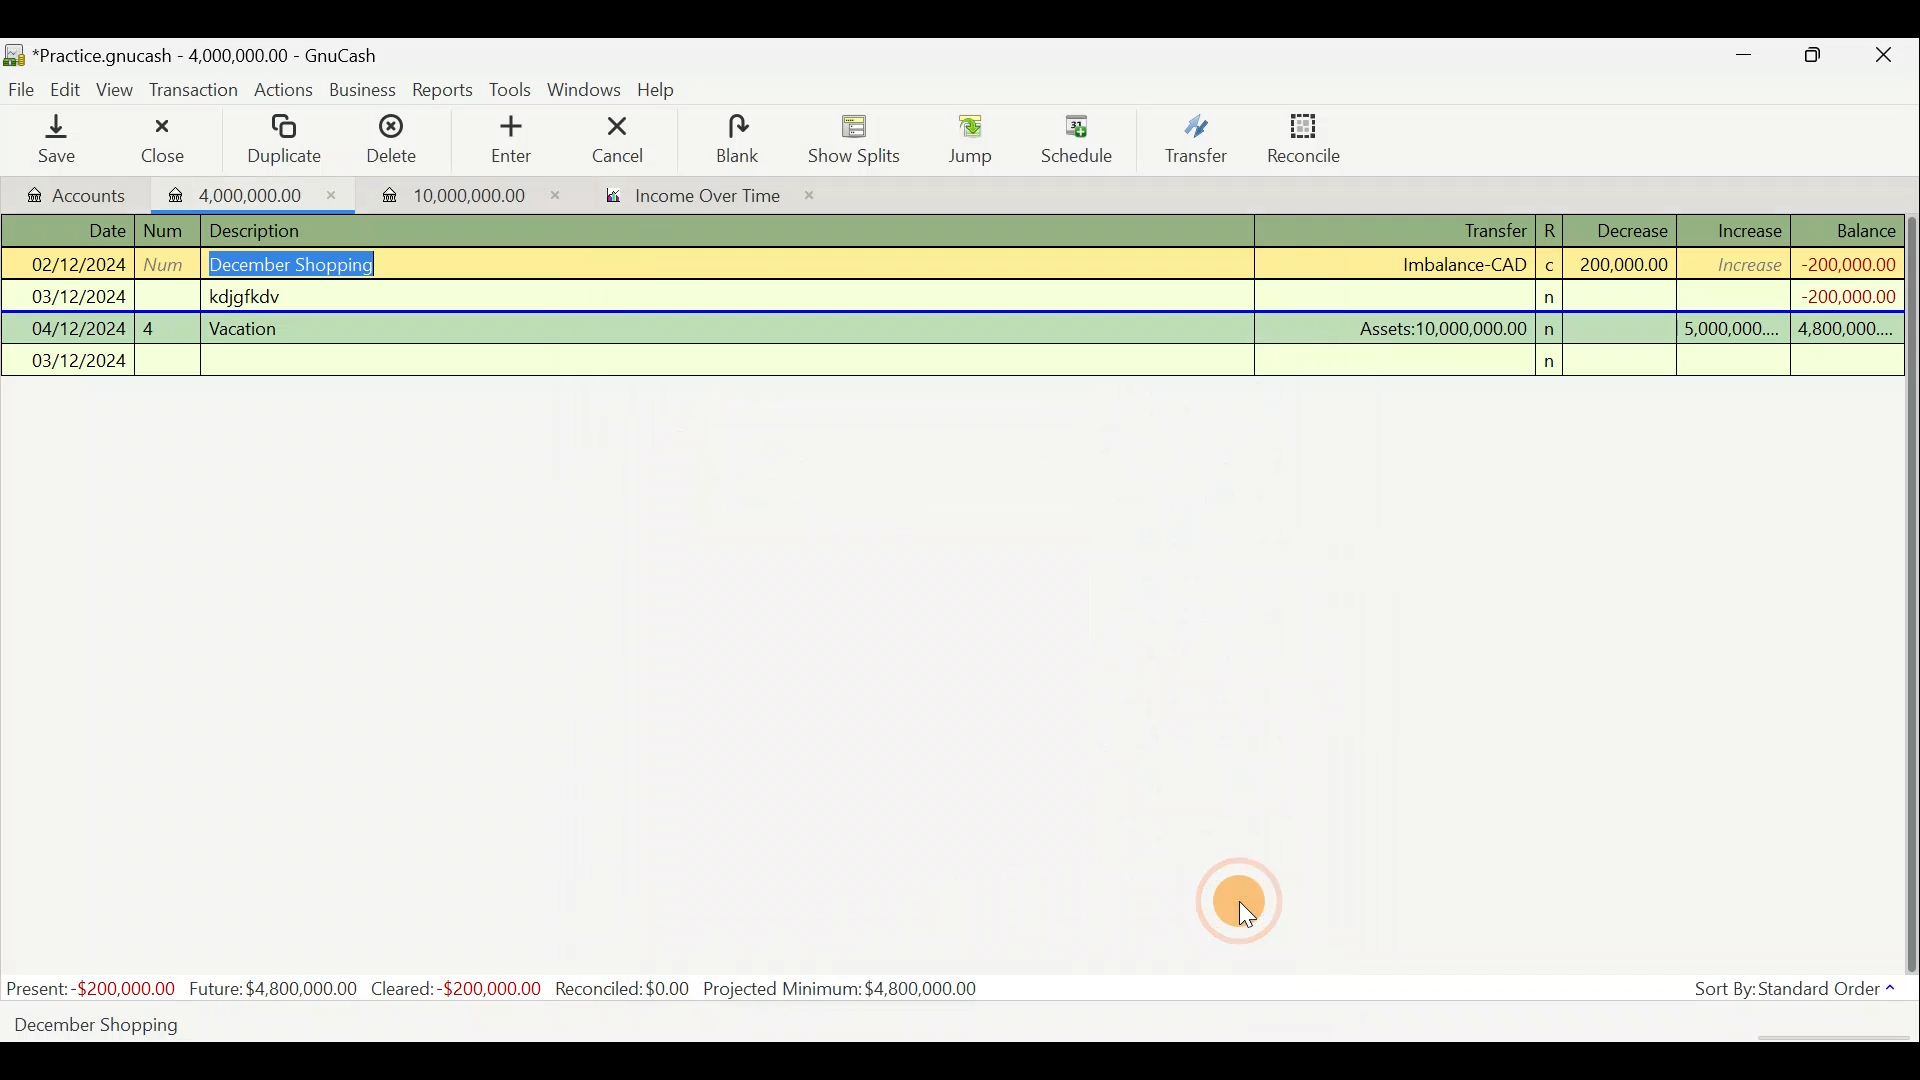  Describe the element at coordinates (956, 299) in the screenshot. I see `Lines of transactions` at that location.